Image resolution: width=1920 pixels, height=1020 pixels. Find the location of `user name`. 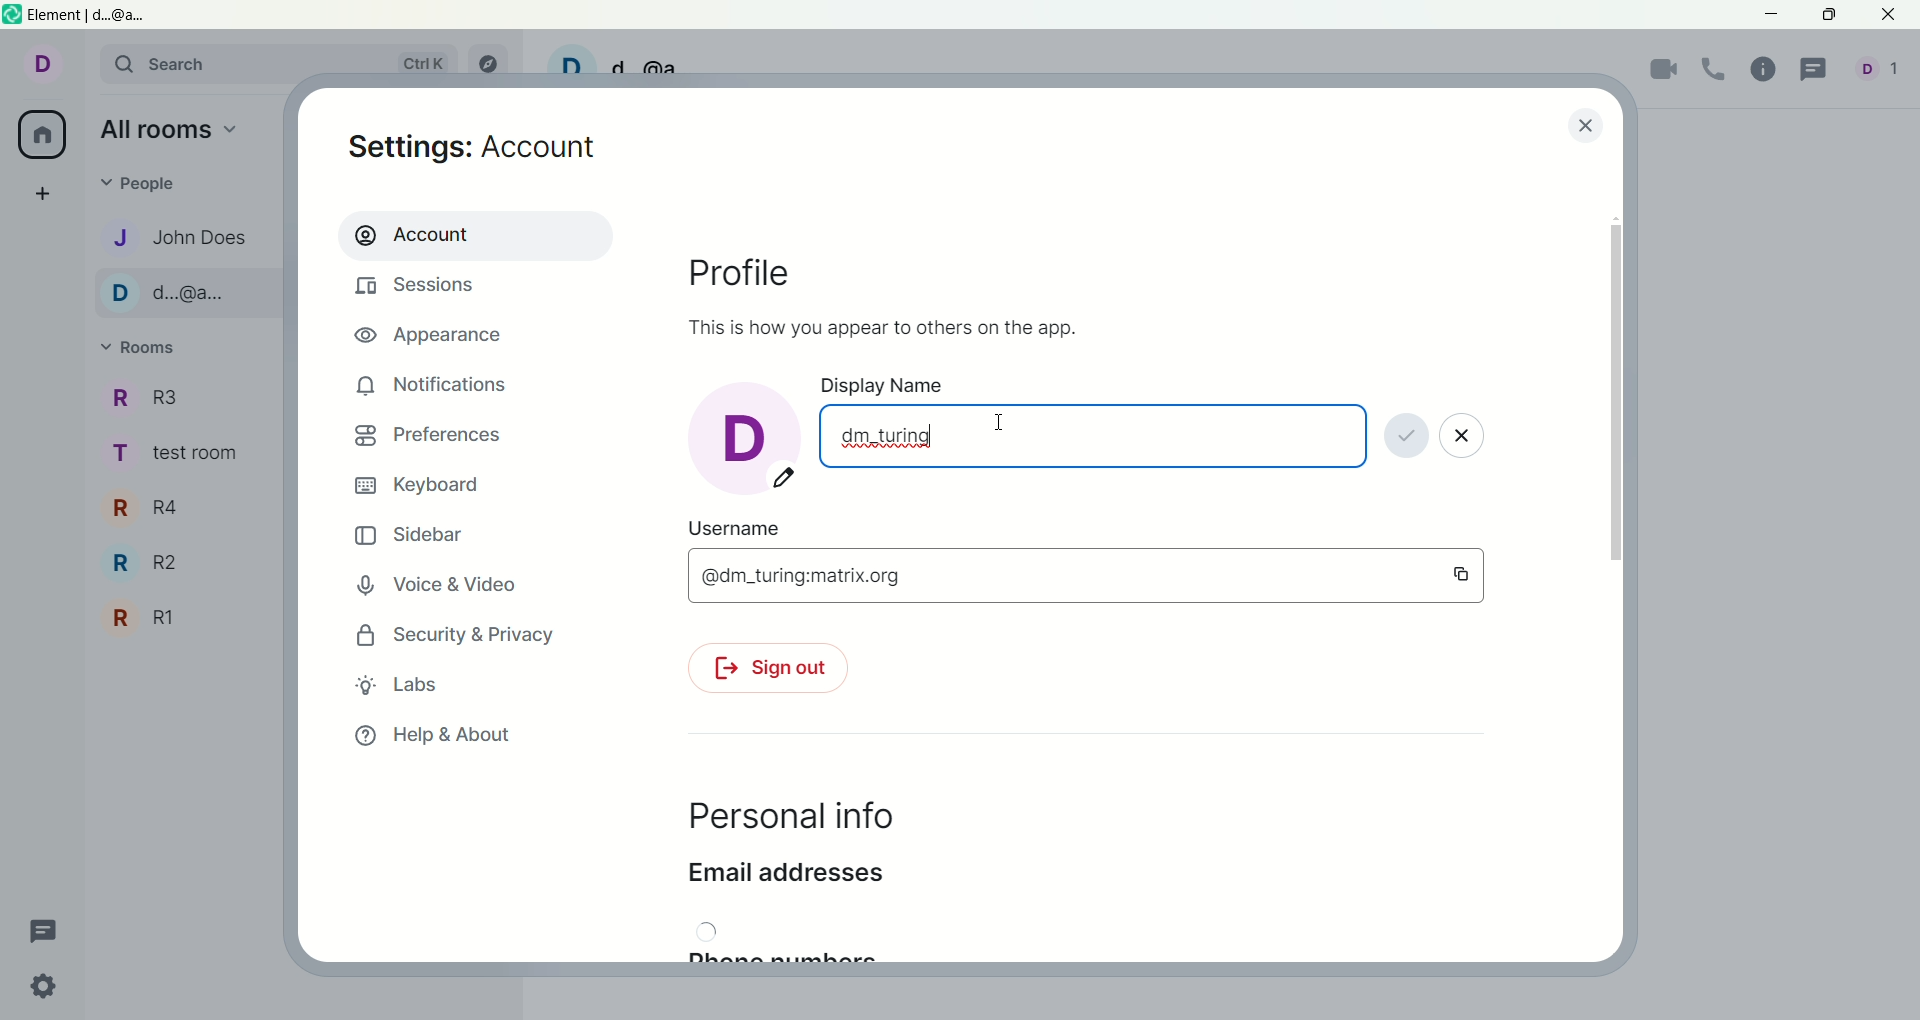

user name is located at coordinates (757, 528).